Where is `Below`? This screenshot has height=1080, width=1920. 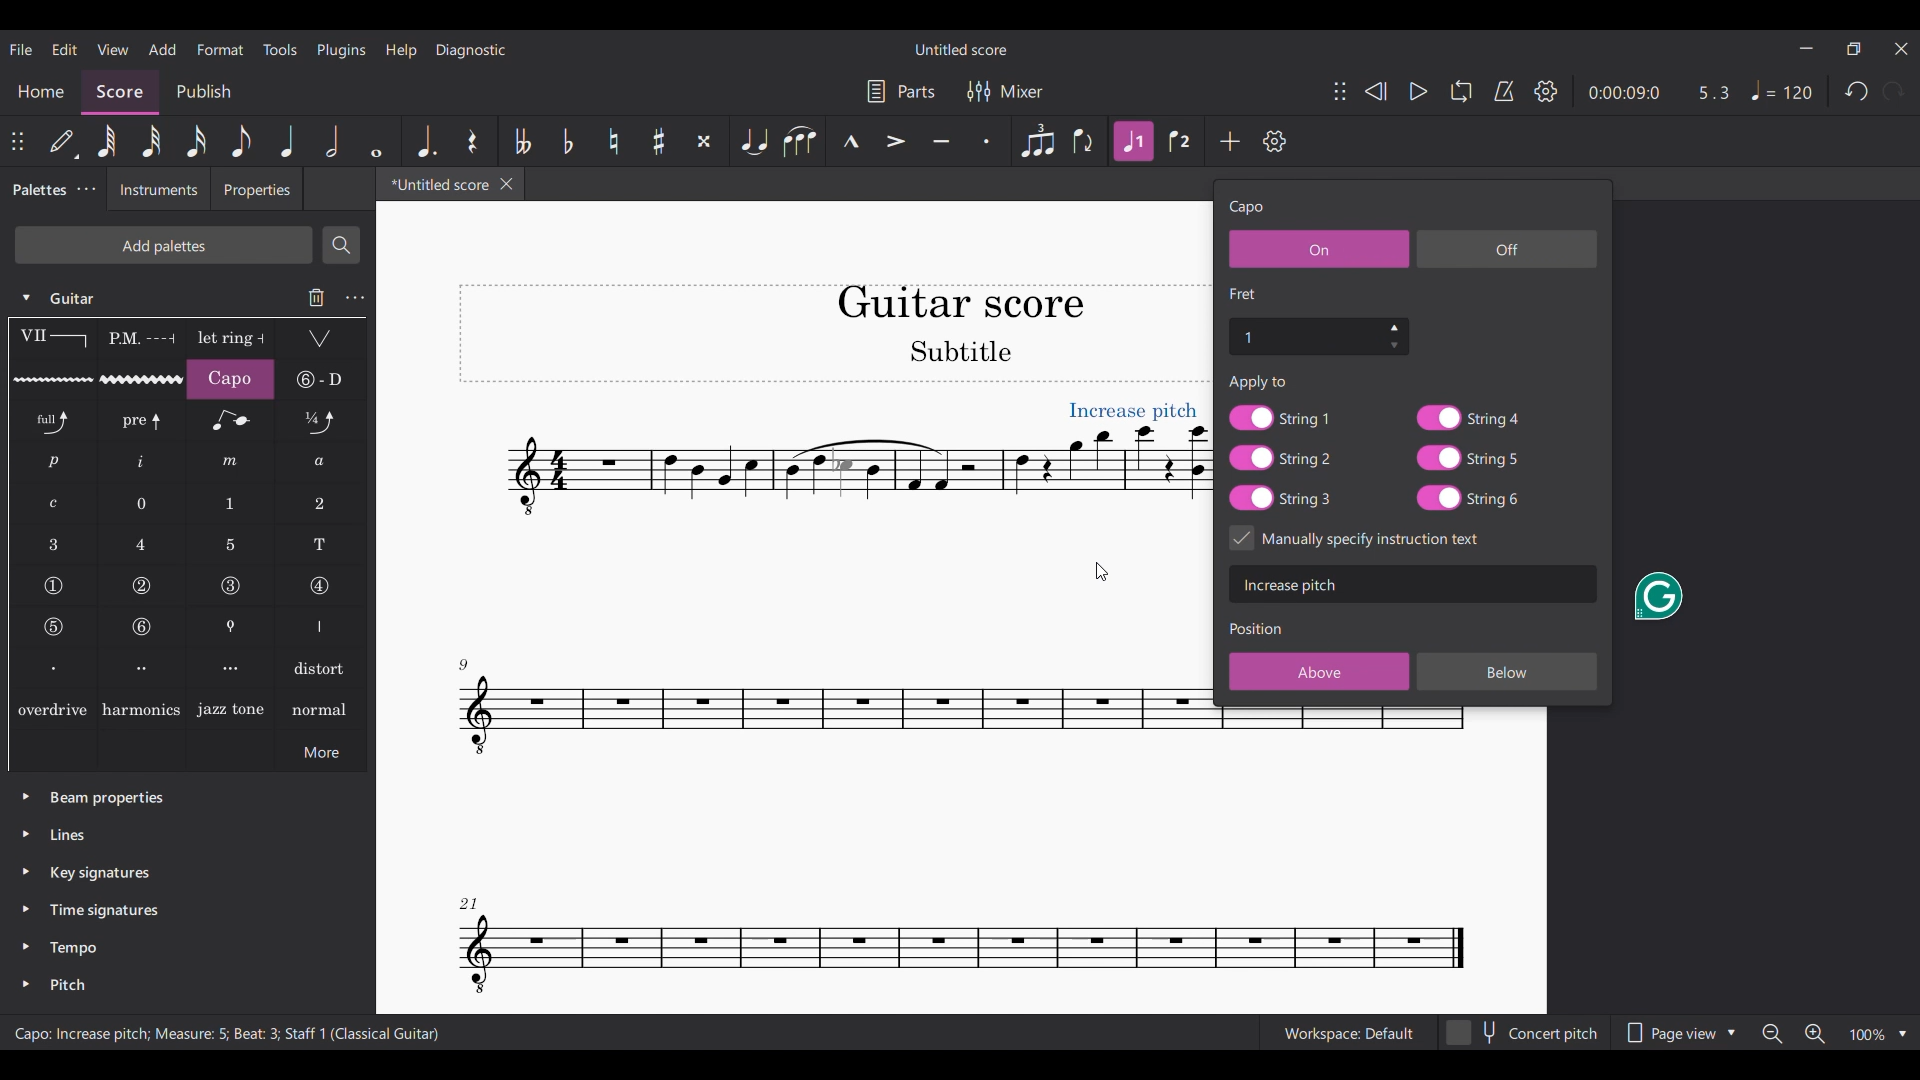
Below is located at coordinates (1509, 675).